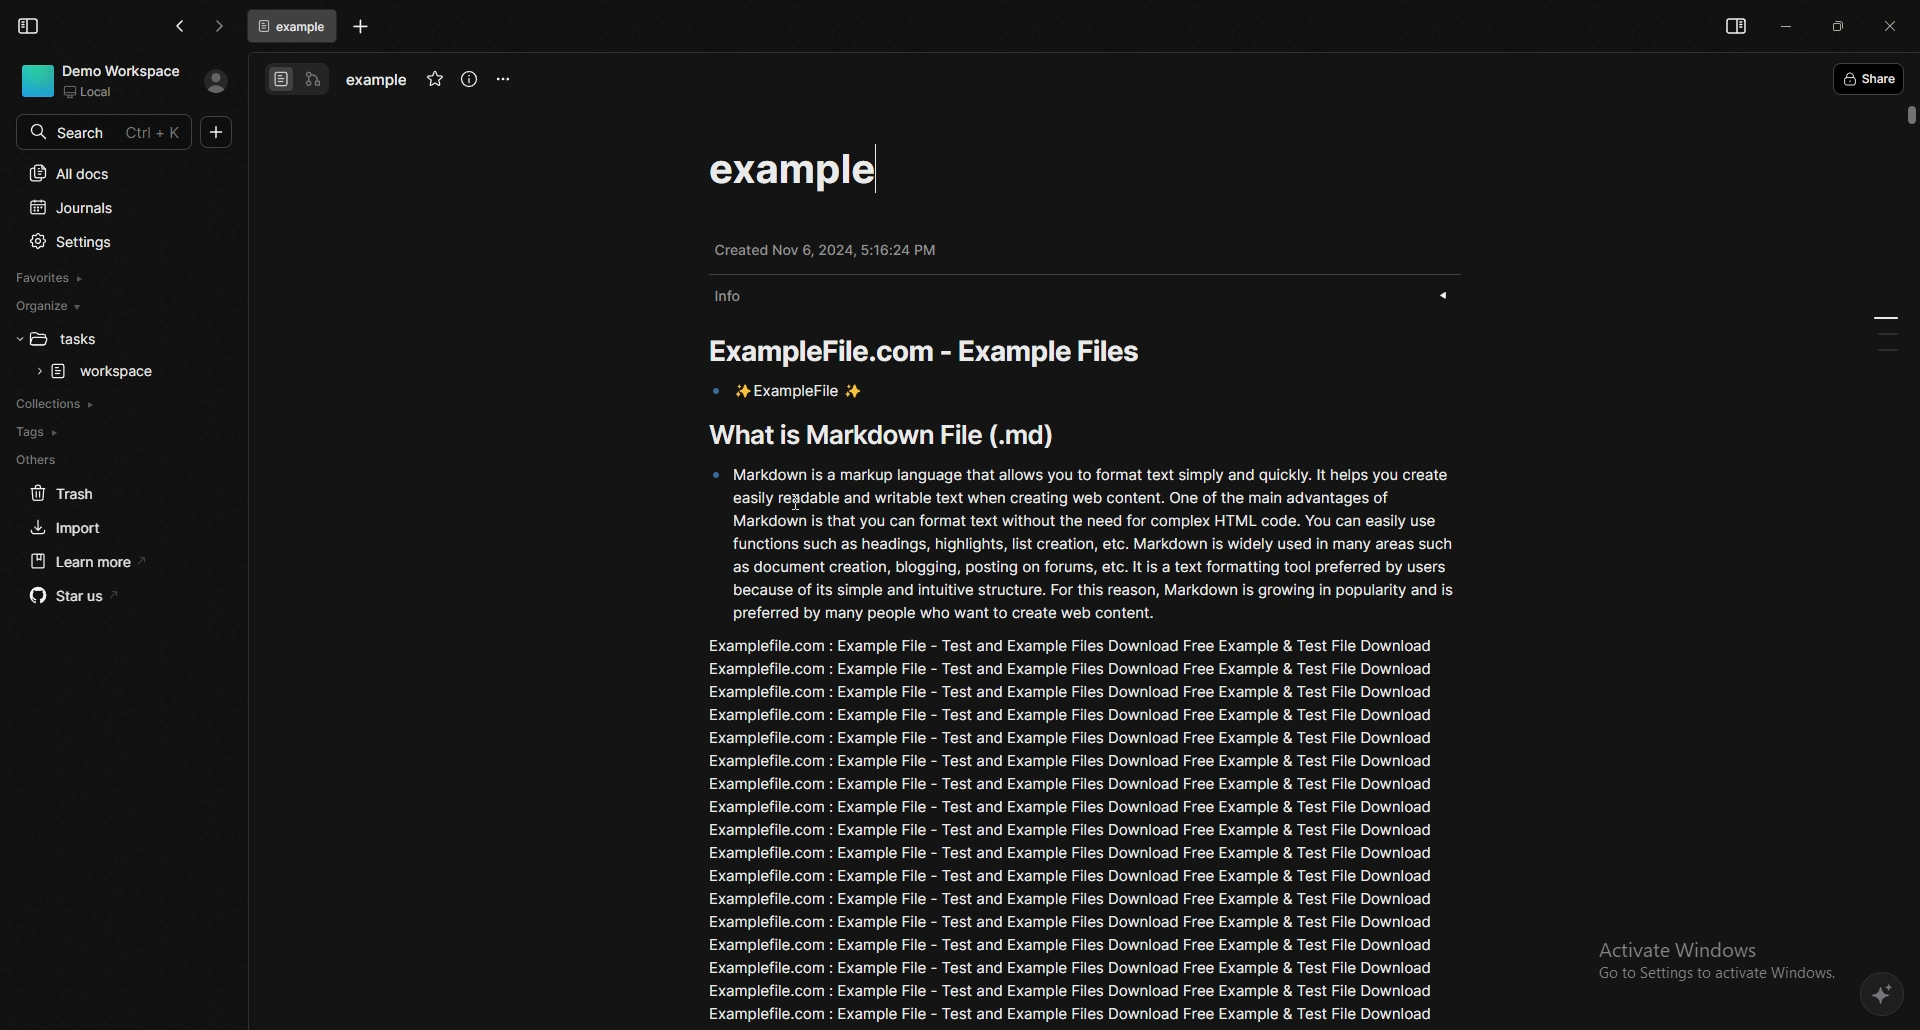 The width and height of the screenshot is (1920, 1030). I want to click on share, so click(1870, 78).